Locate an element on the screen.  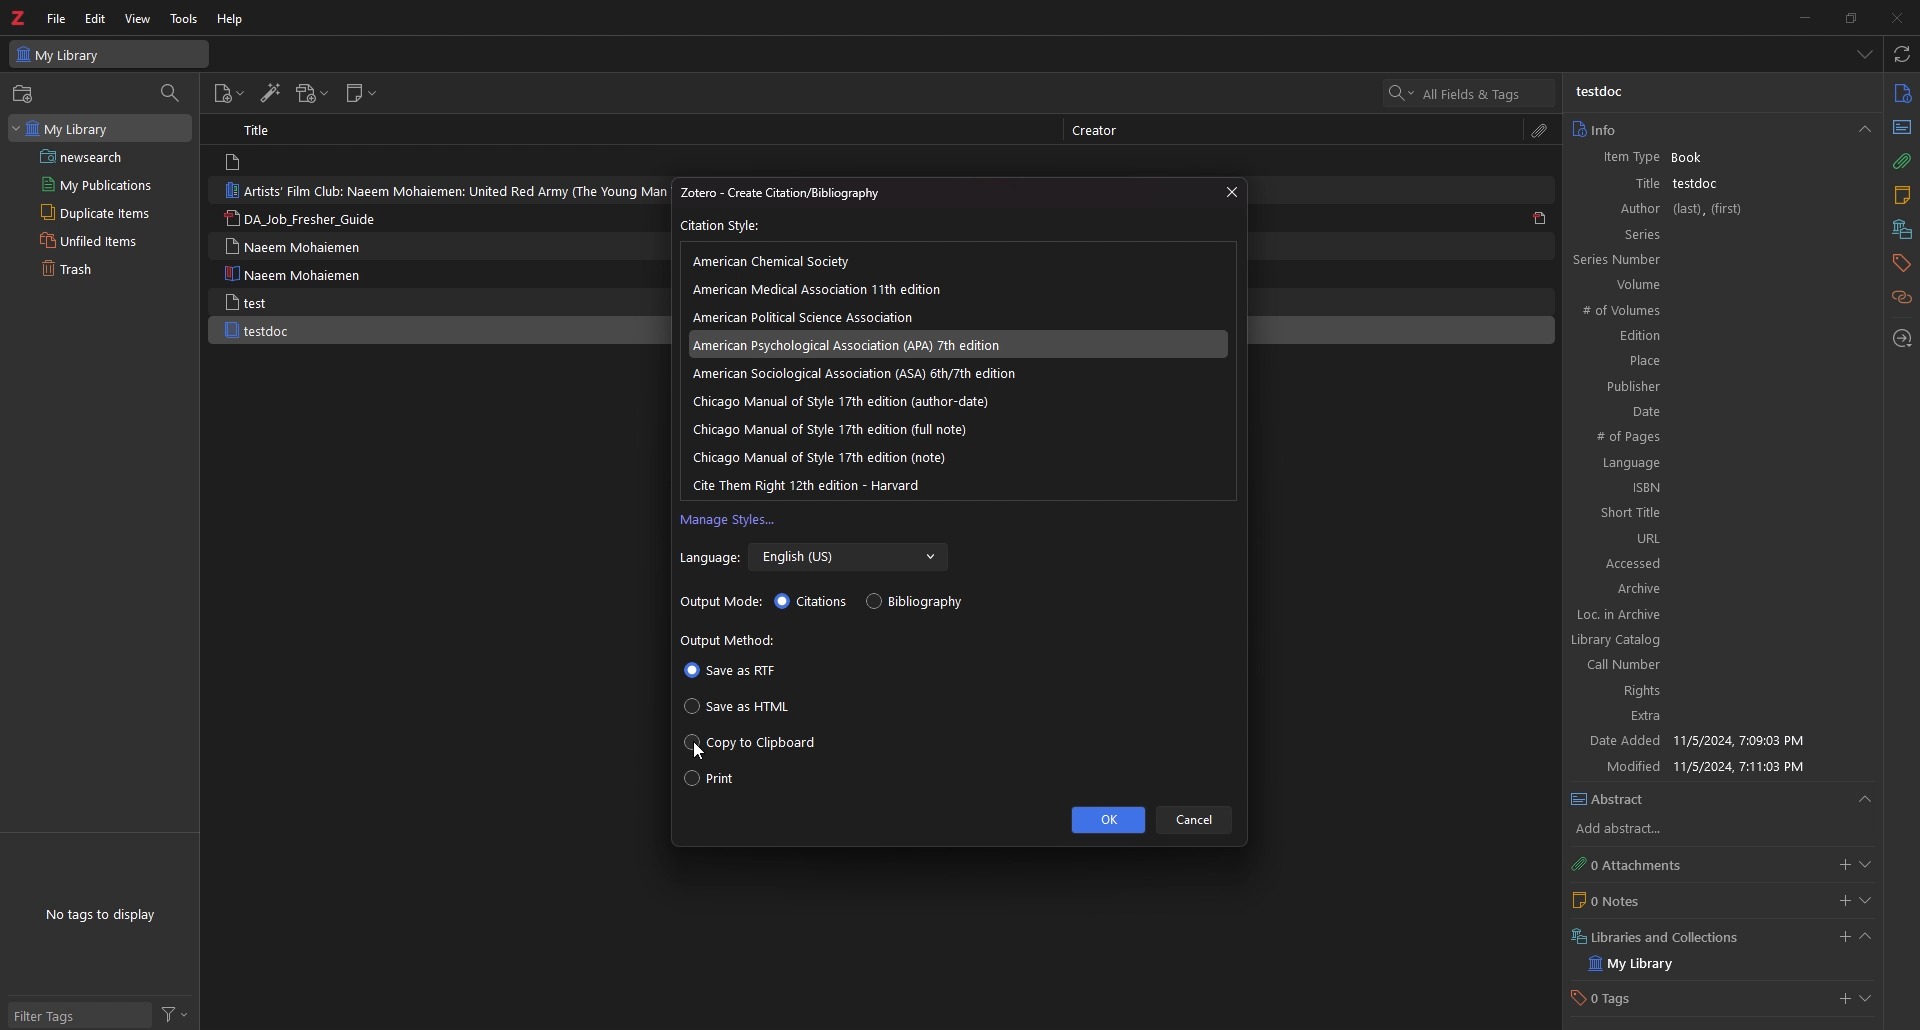
Creator is located at coordinates (1102, 131).